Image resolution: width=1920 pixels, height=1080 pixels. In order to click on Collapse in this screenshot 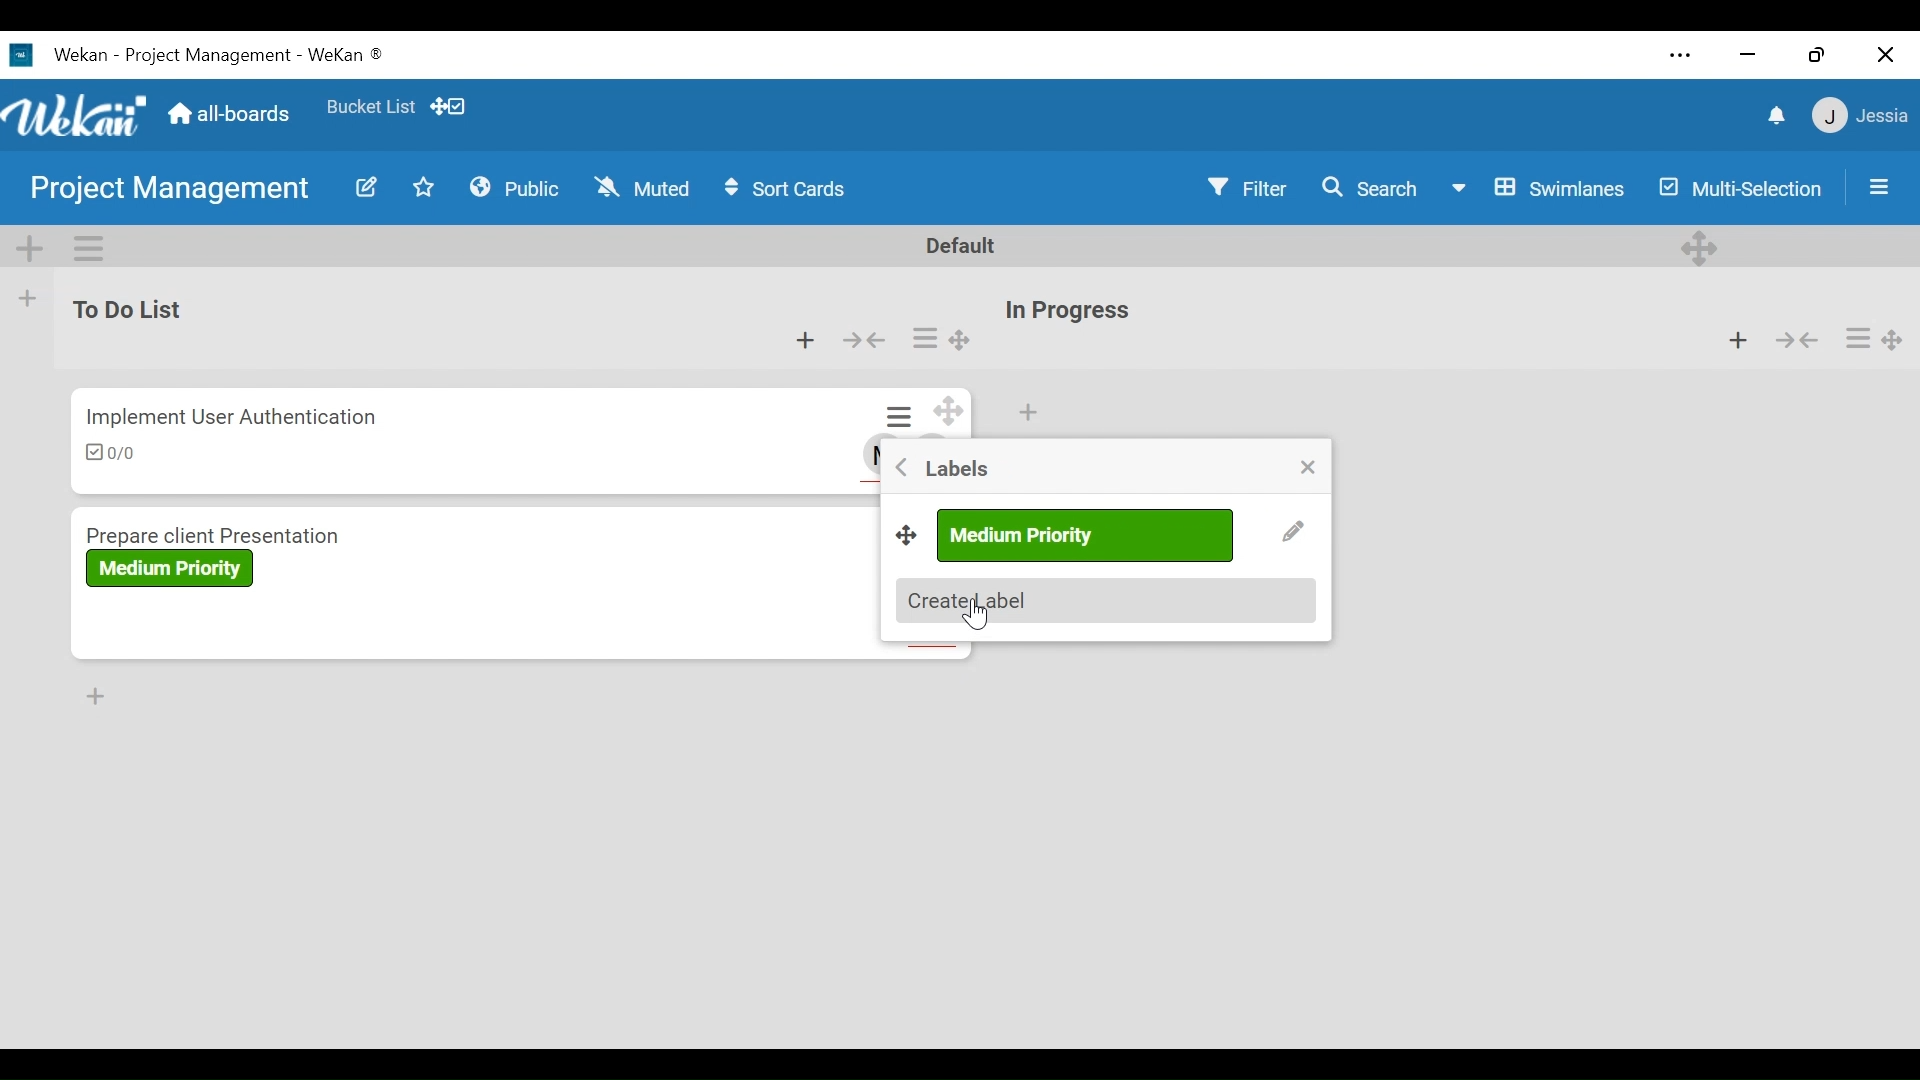, I will do `click(863, 342)`.